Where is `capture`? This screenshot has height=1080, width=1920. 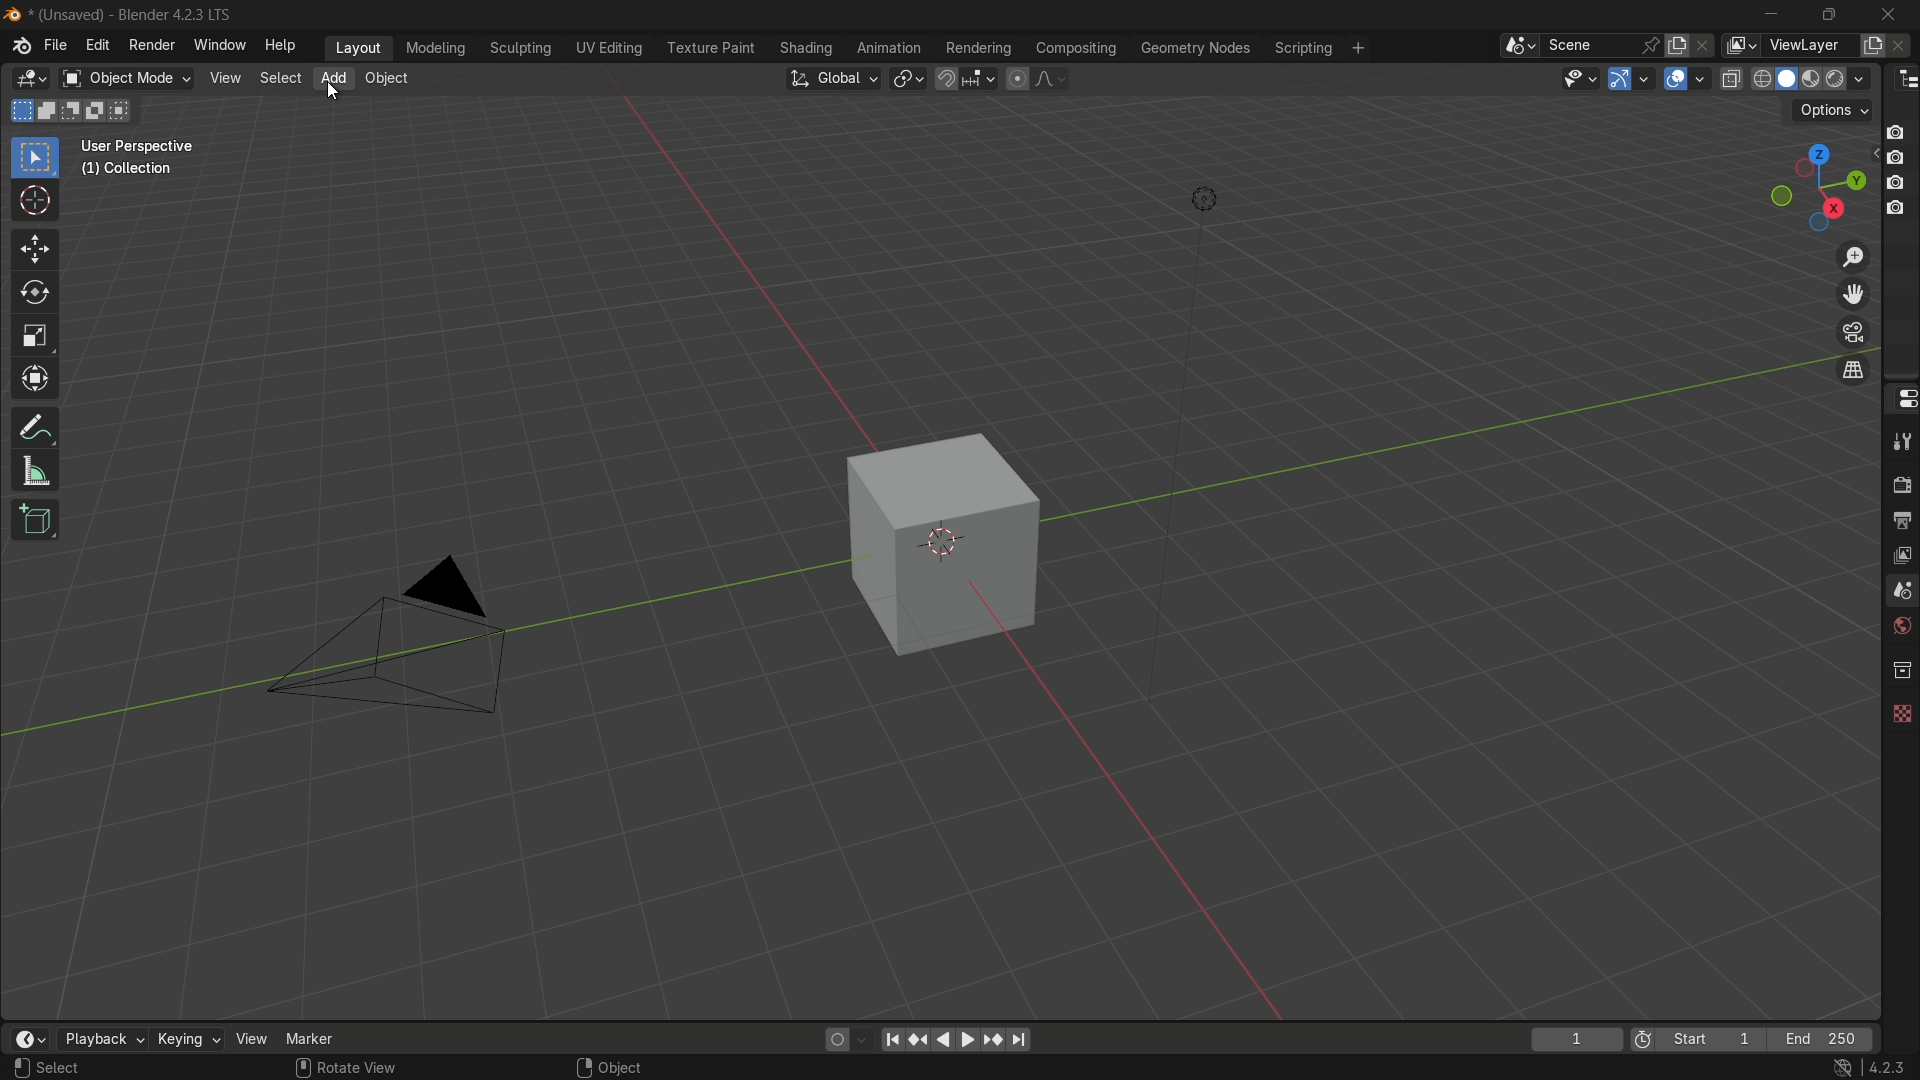
capture is located at coordinates (1898, 160).